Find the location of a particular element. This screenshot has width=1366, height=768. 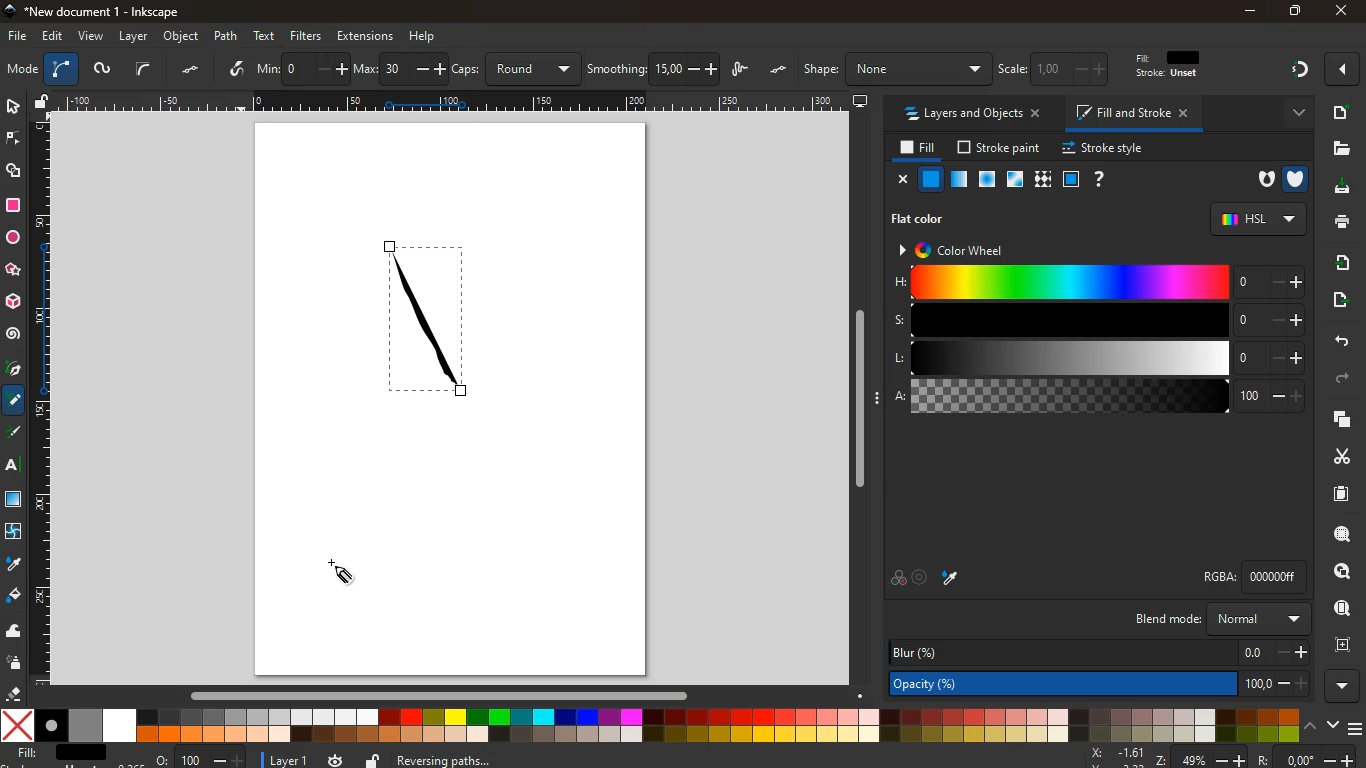

Scale is located at coordinates (41, 399).